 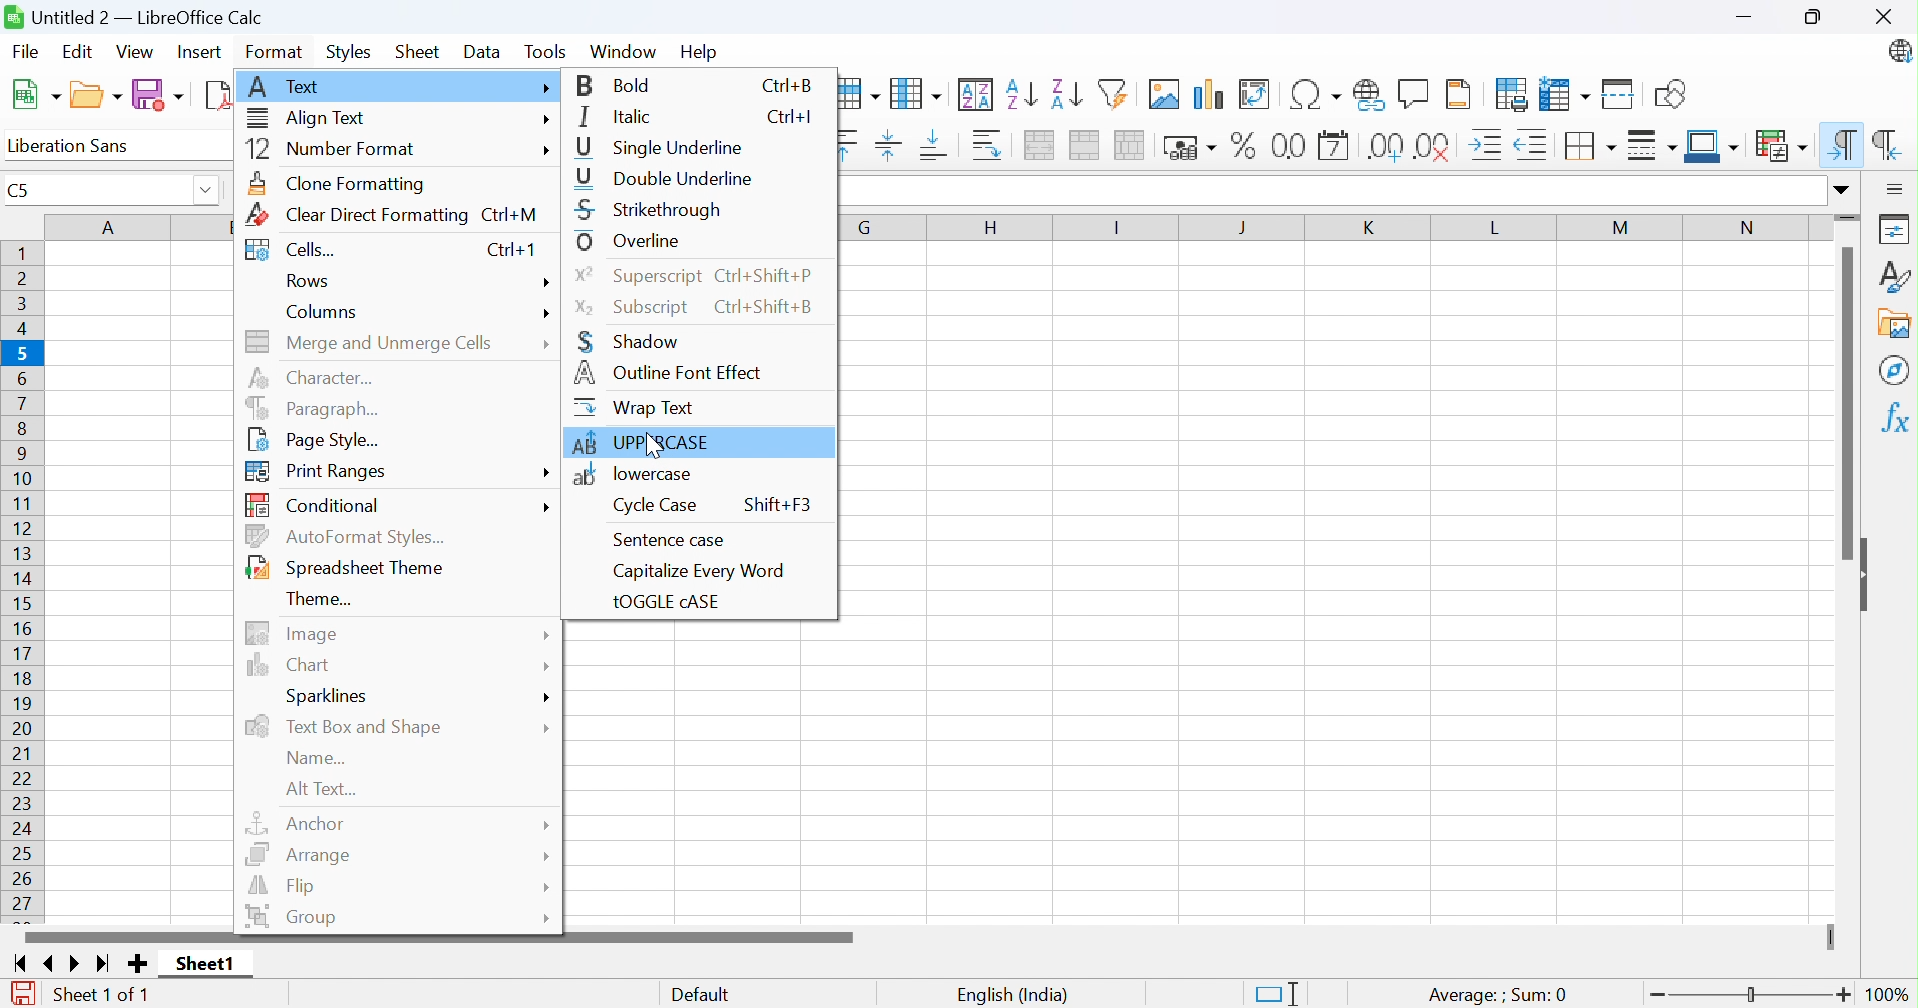 What do you see at coordinates (299, 824) in the screenshot?
I see `Anchor` at bounding box center [299, 824].